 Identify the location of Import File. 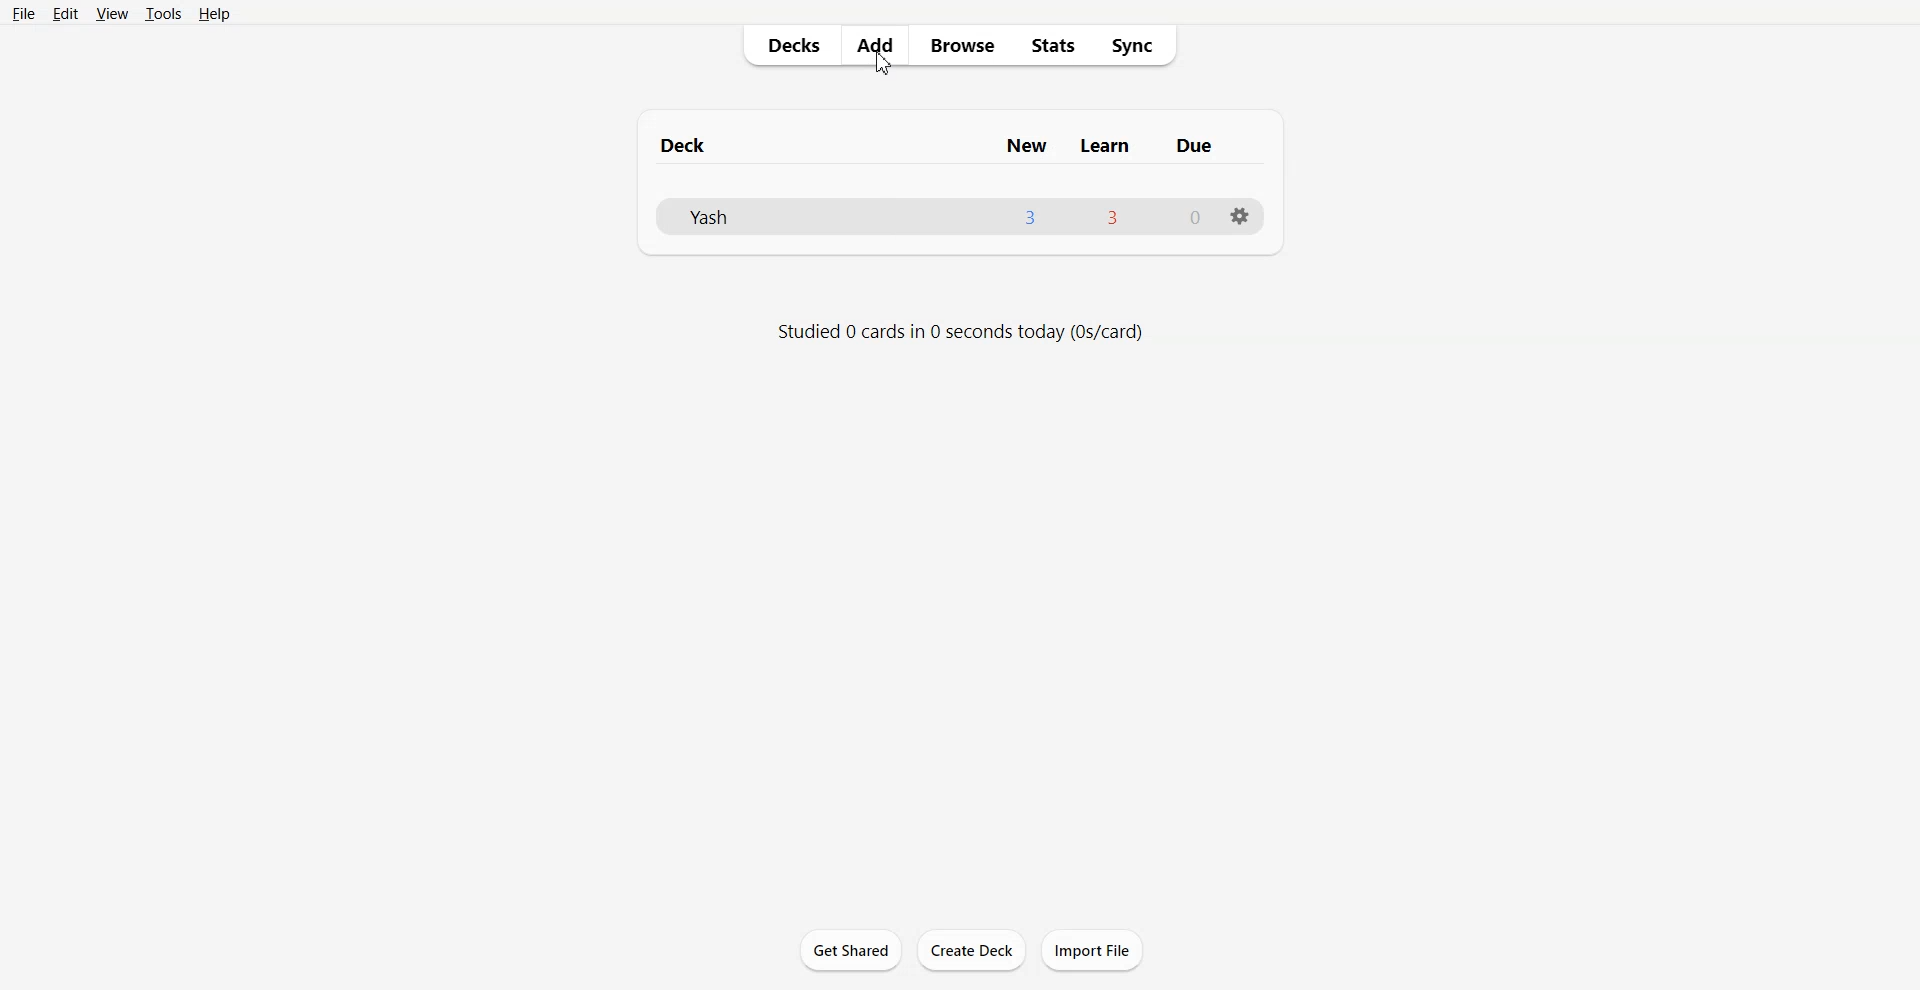
(1093, 950).